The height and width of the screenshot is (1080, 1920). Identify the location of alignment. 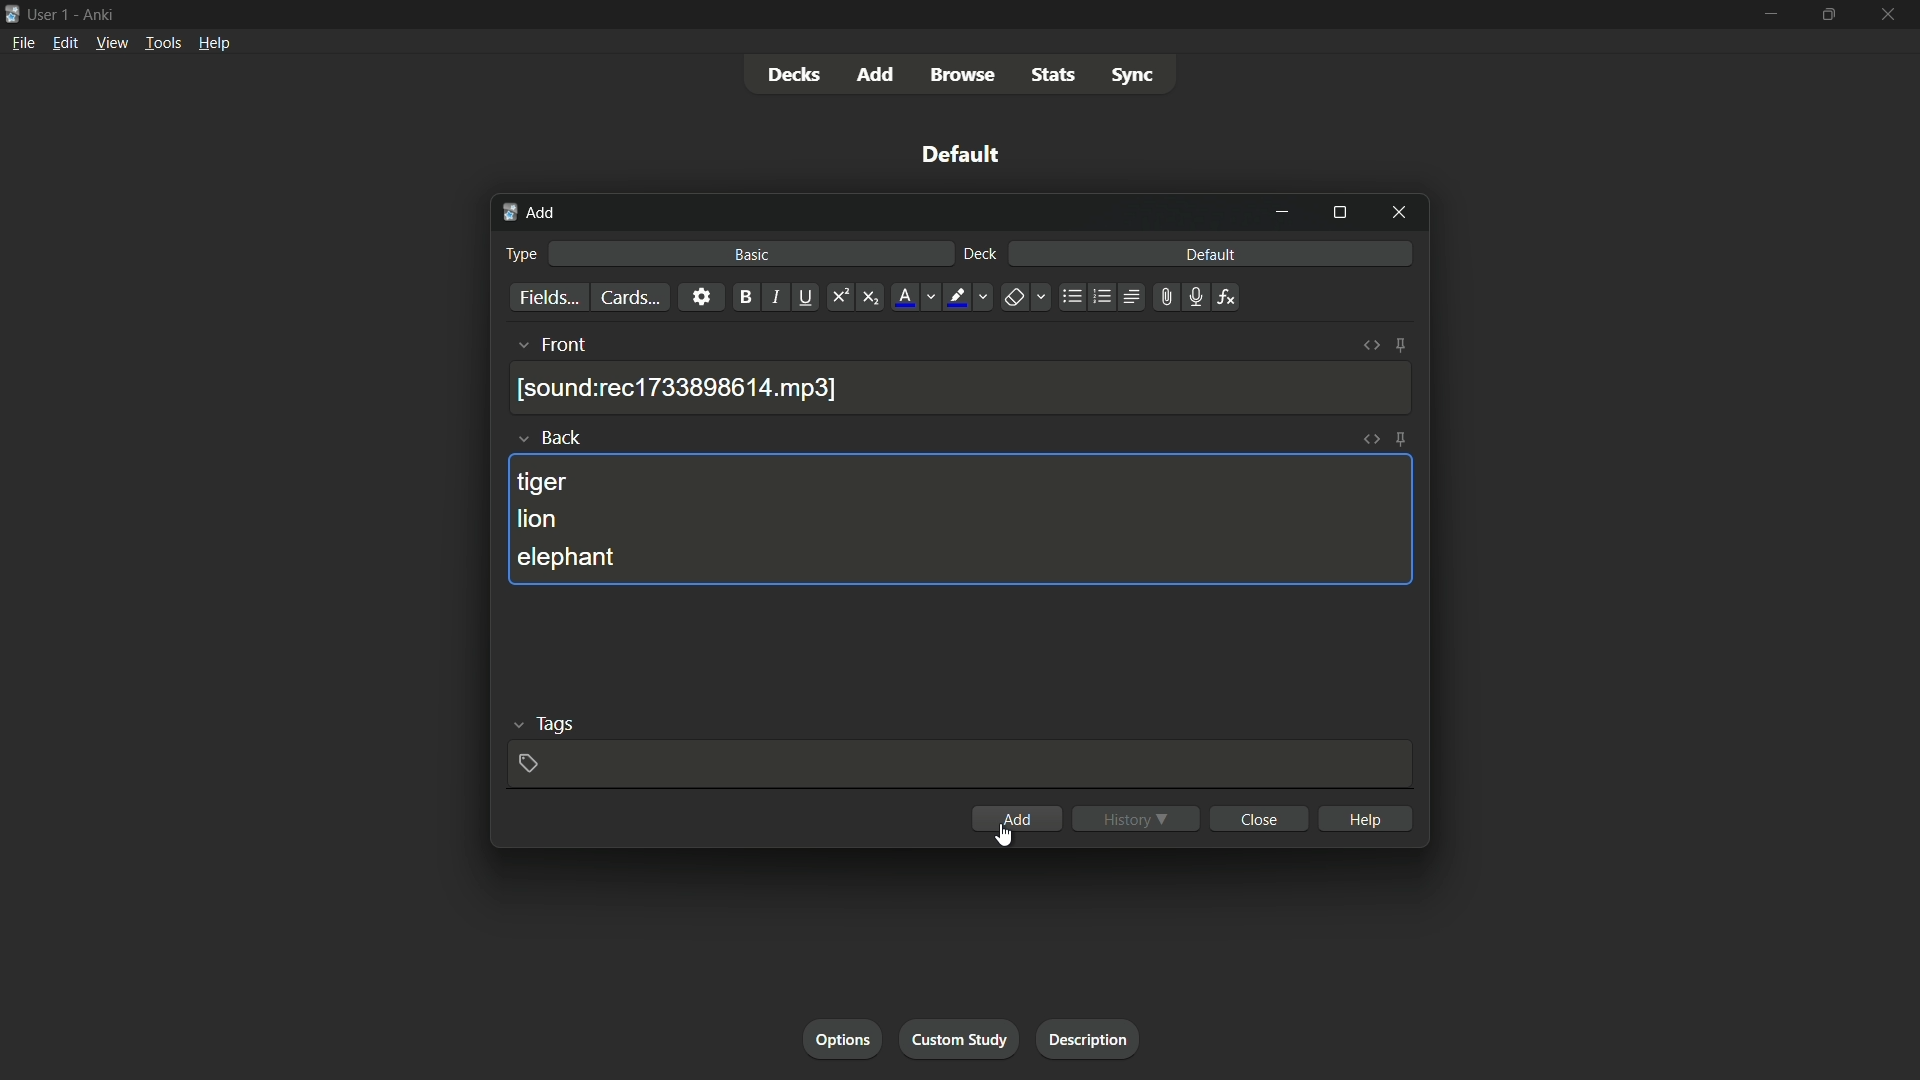
(1131, 299).